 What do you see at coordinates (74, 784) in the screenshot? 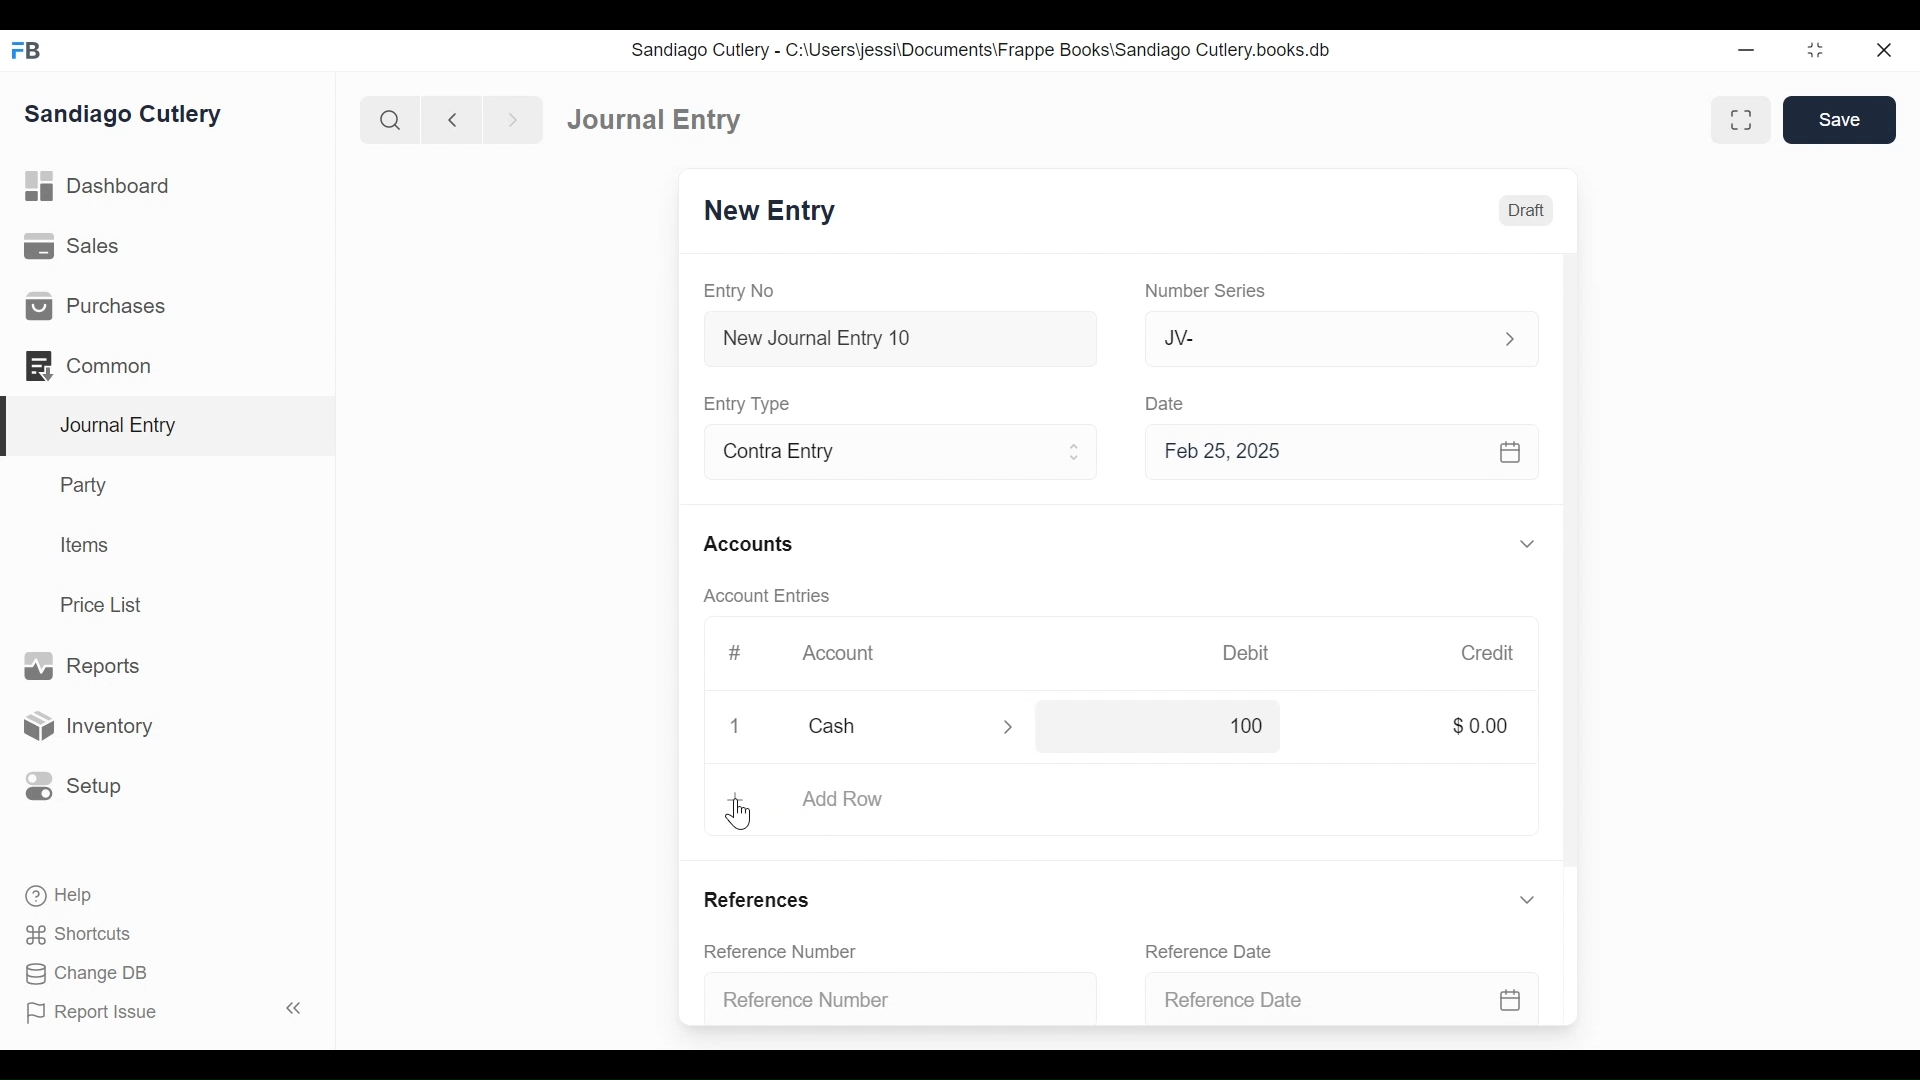
I see `Setup` at bounding box center [74, 784].